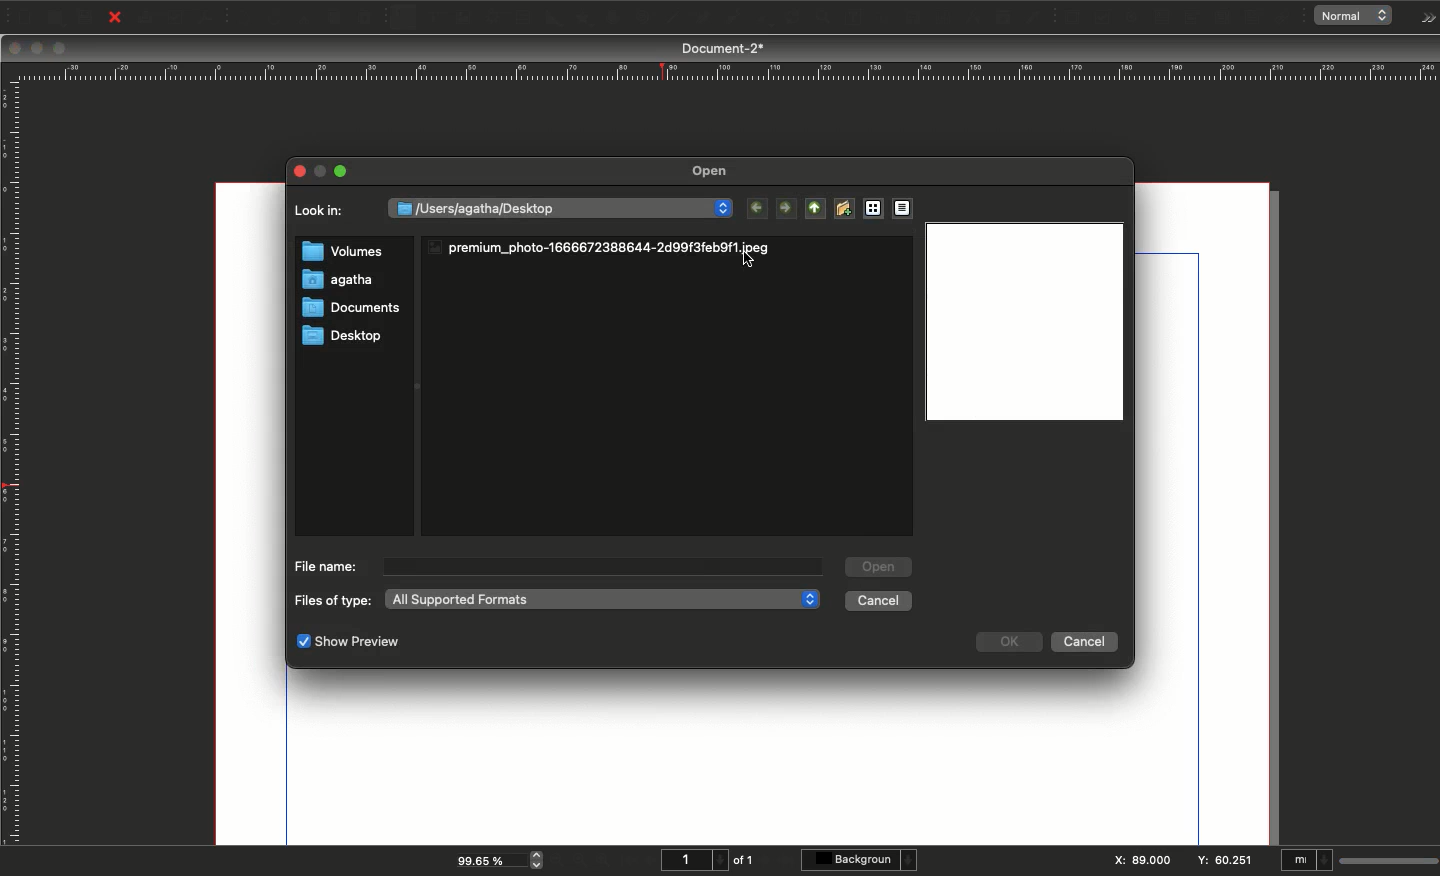 The image size is (1440, 876). I want to click on Rotate item, so click(761, 21).